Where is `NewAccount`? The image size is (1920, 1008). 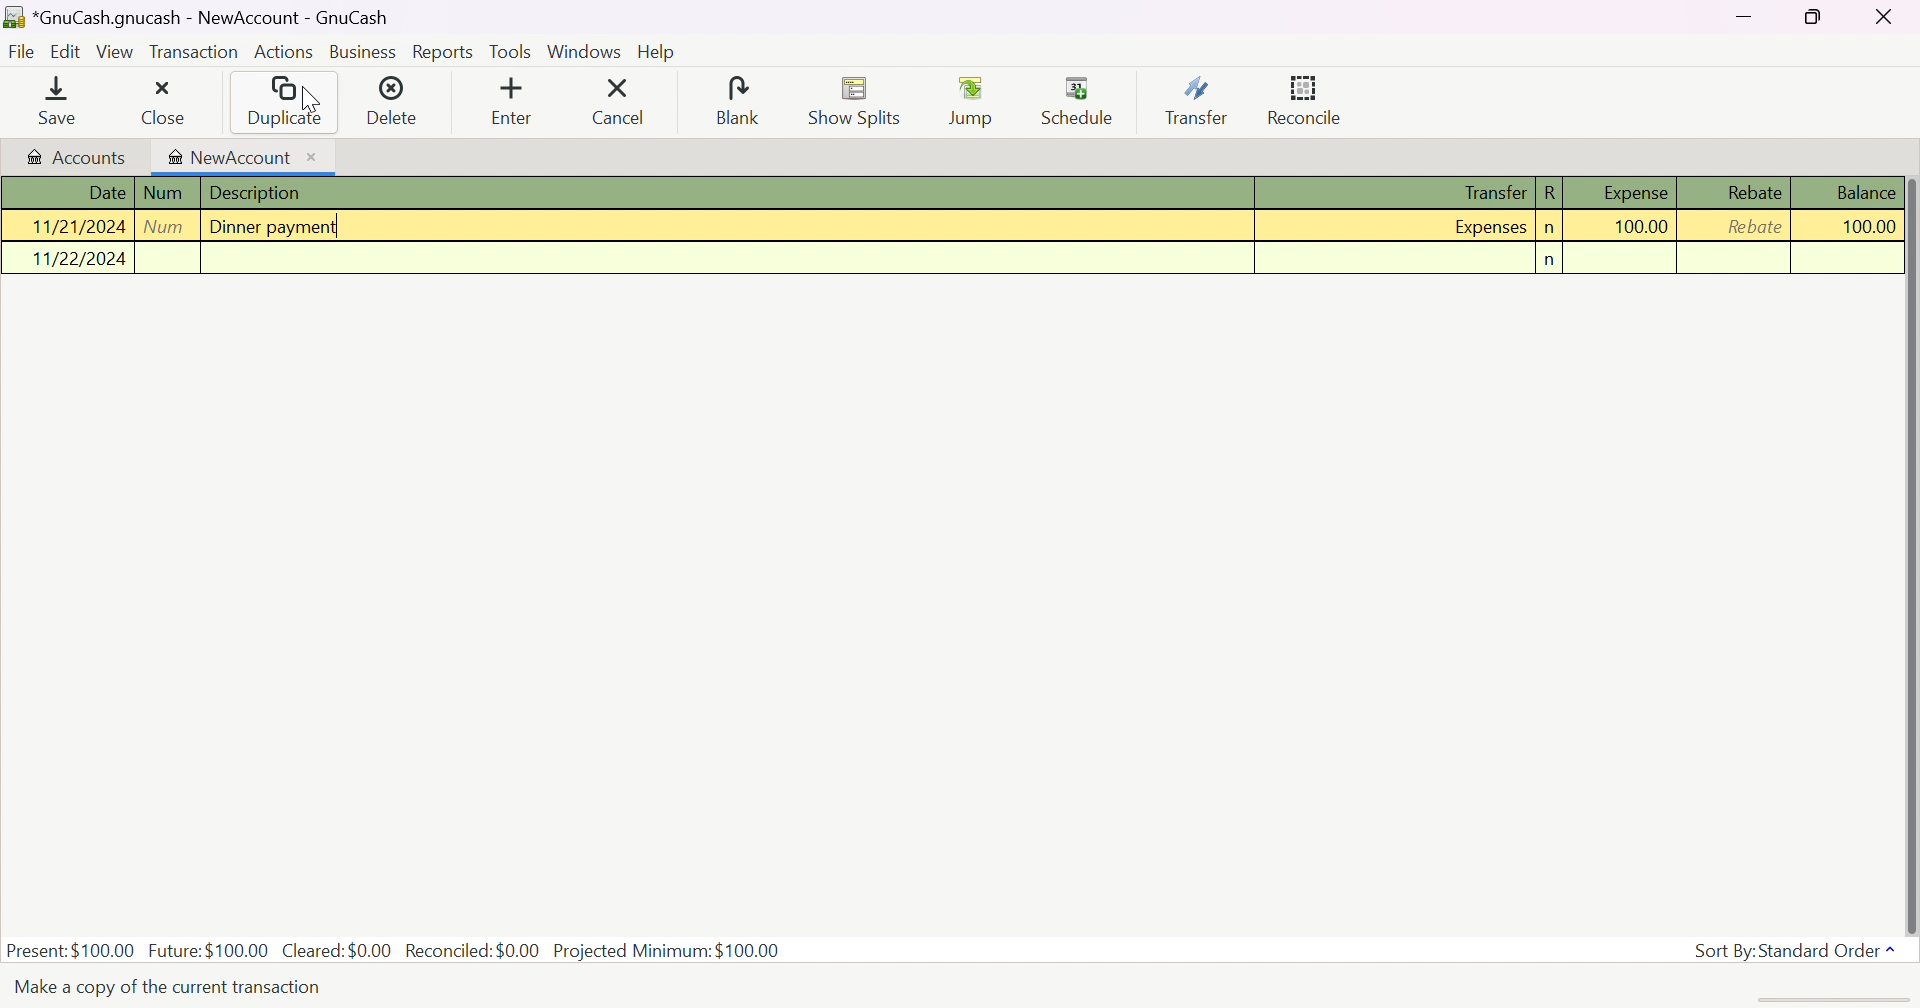 NewAccount is located at coordinates (243, 158).